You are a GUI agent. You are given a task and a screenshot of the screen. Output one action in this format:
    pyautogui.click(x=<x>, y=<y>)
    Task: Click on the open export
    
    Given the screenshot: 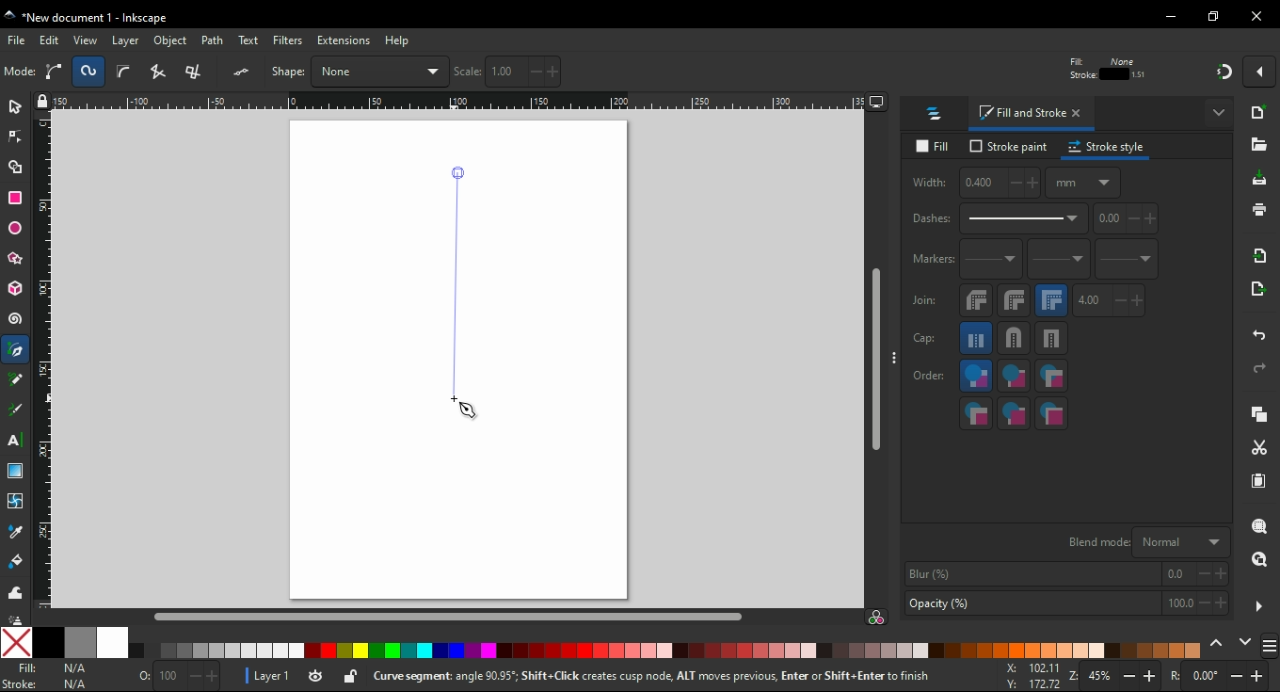 What is the action you would take?
    pyautogui.click(x=1256, y=294)
    